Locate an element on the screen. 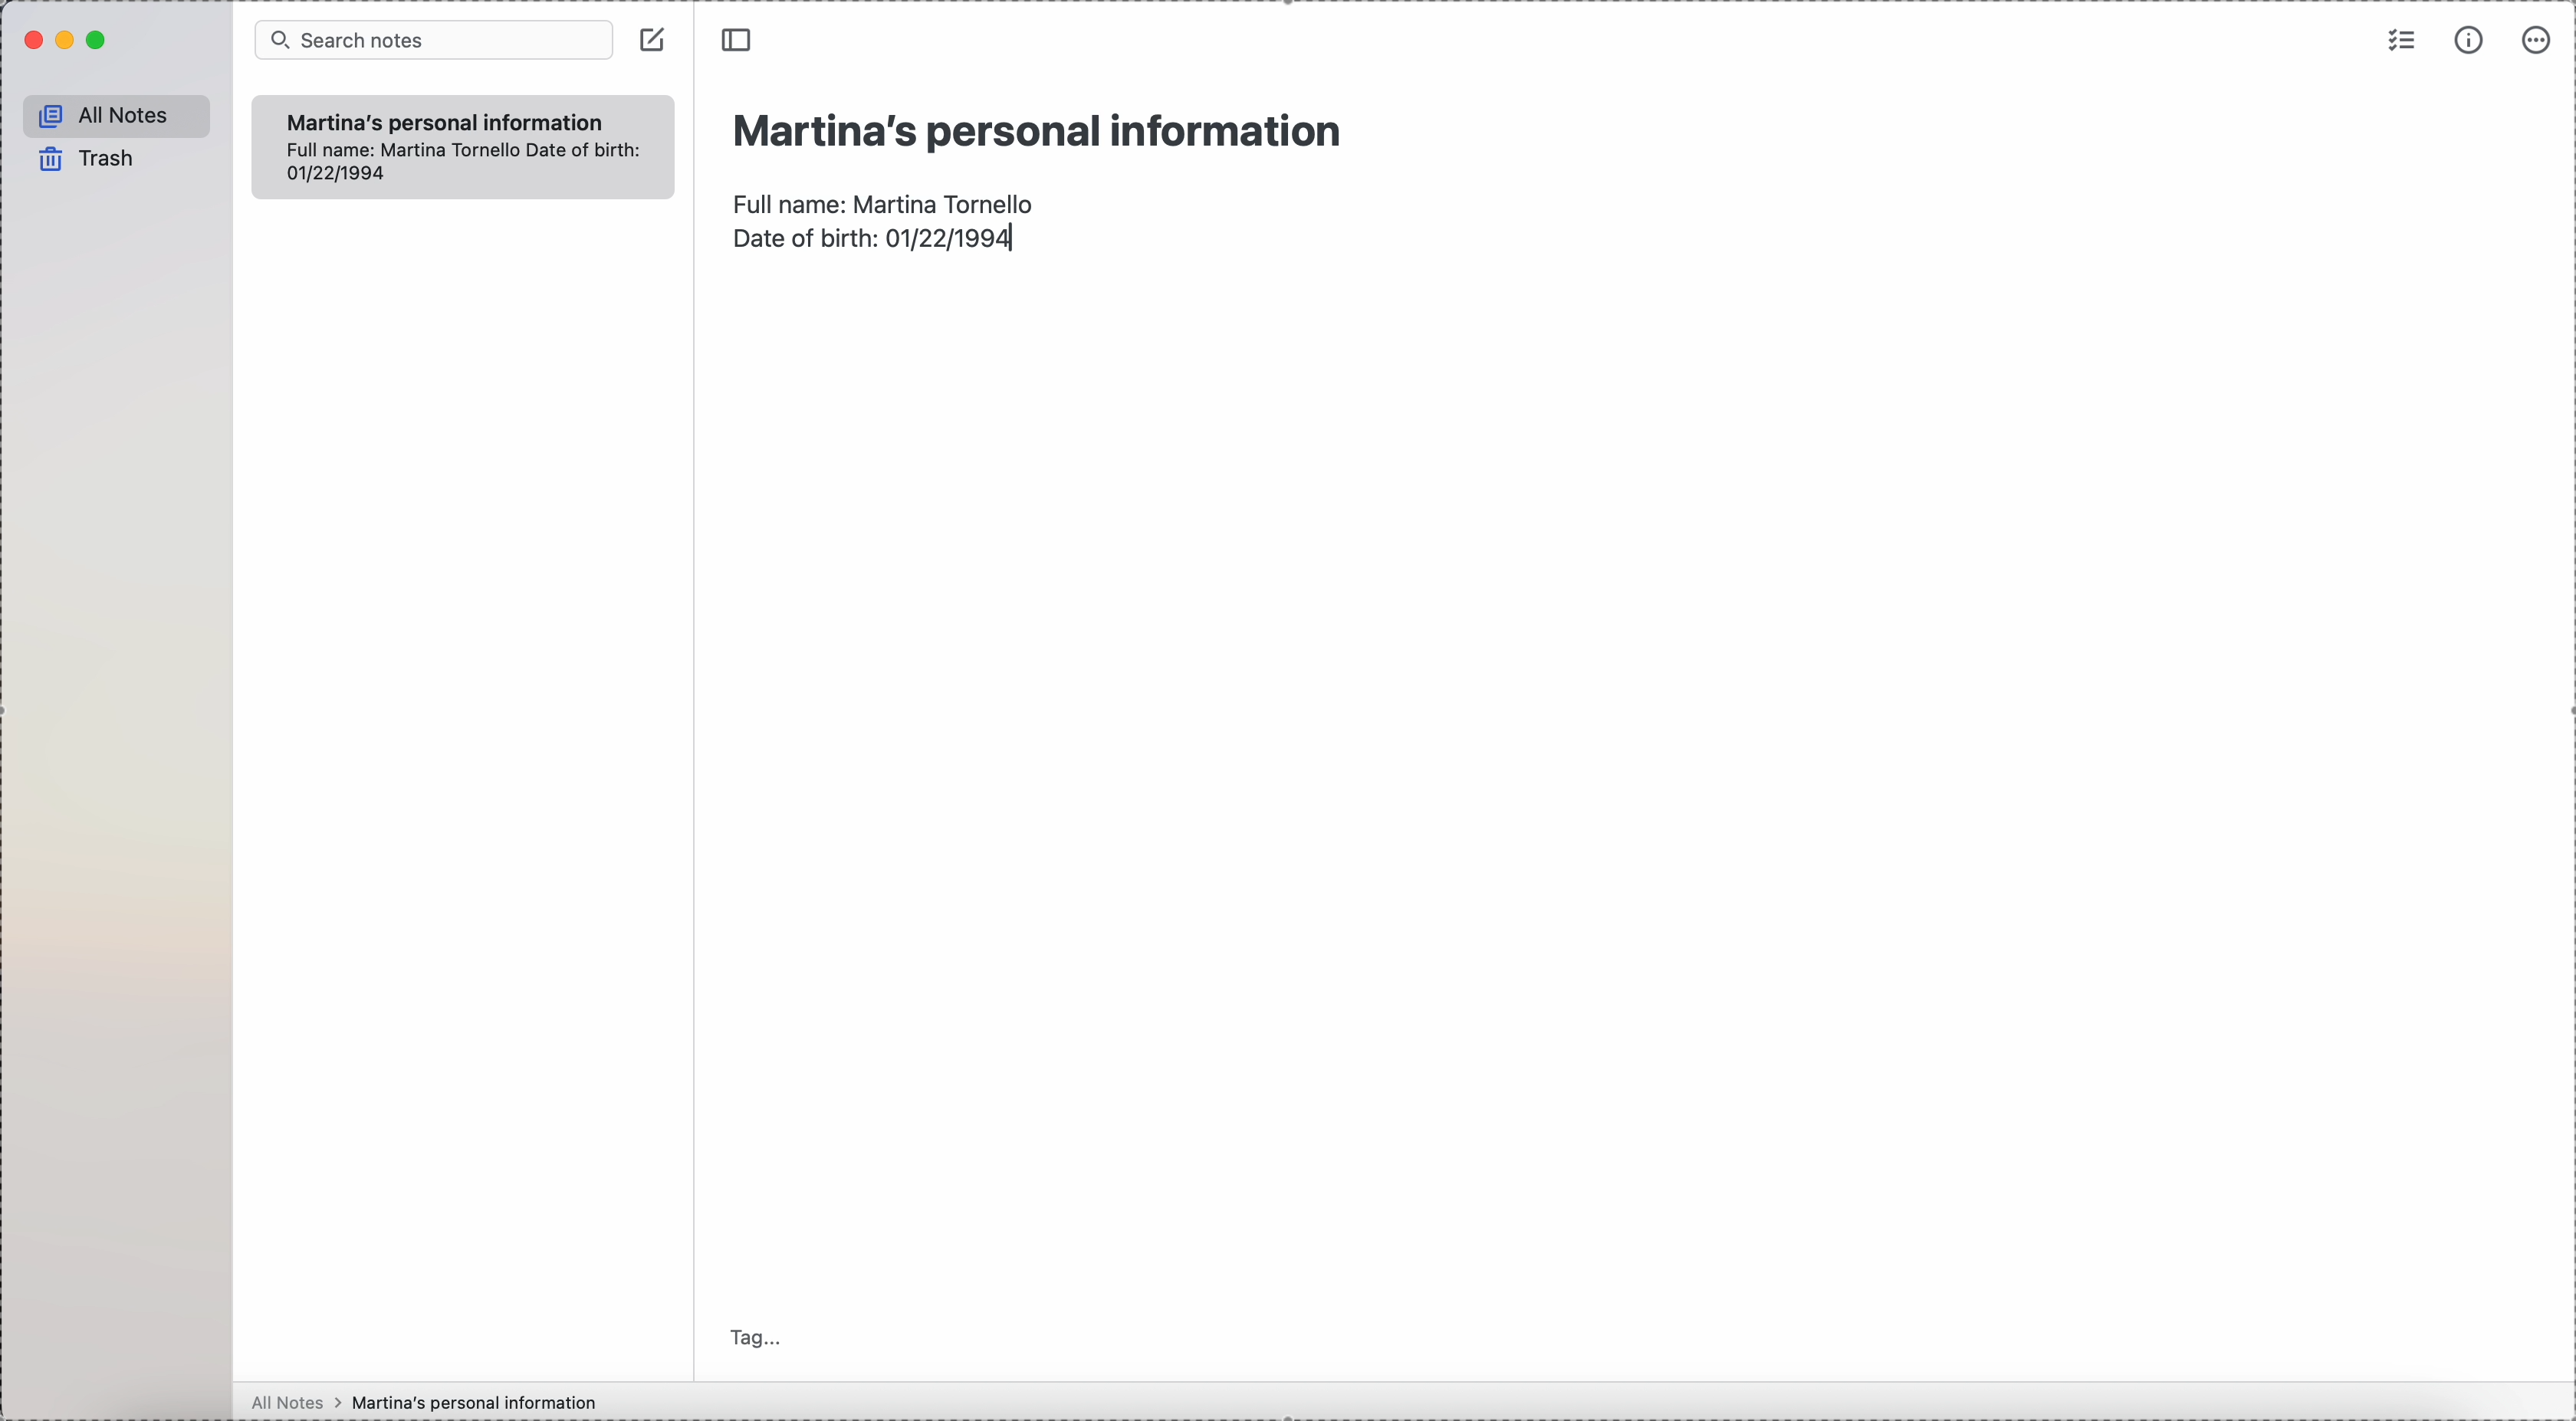 The height and width of the screenshot is (1421, 2576). maximize Simplenote is located at coordinates (98, 41).